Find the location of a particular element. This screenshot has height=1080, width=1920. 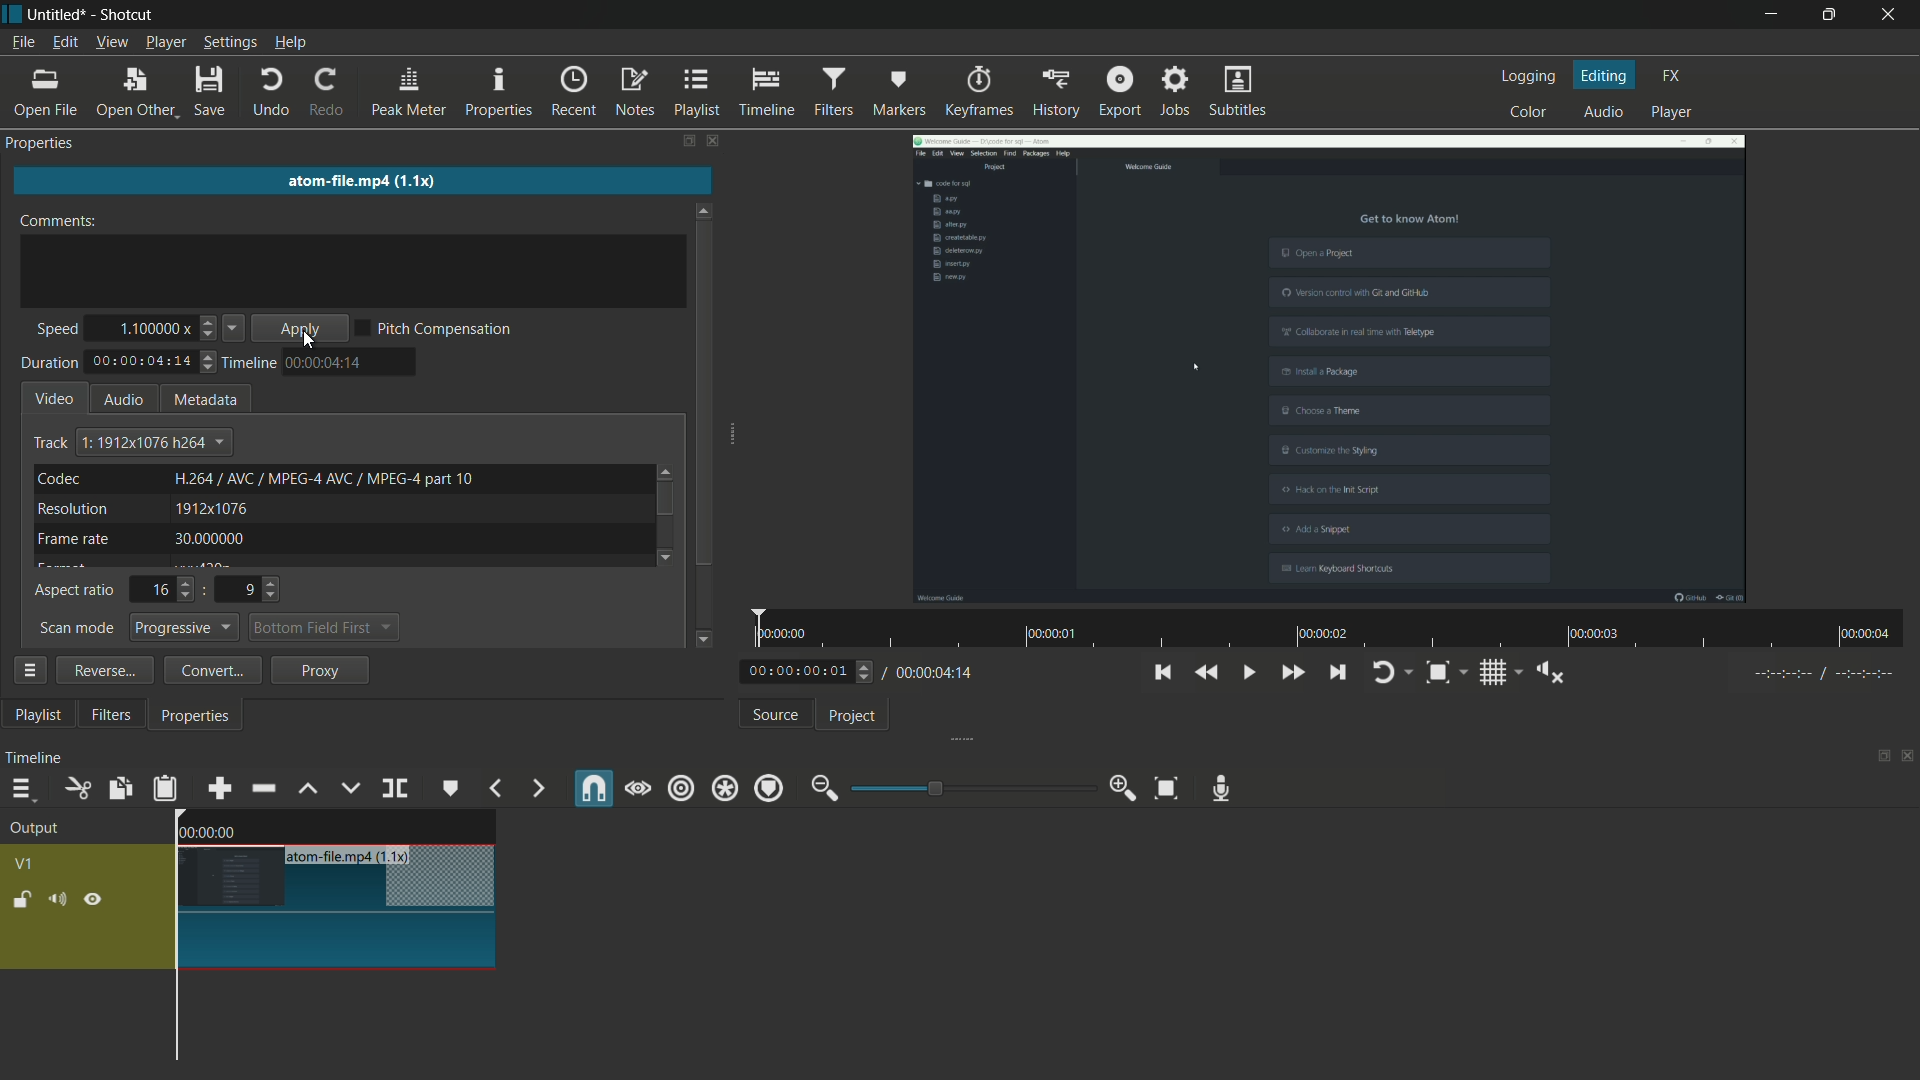

codec is located at coordinates (57, 478).